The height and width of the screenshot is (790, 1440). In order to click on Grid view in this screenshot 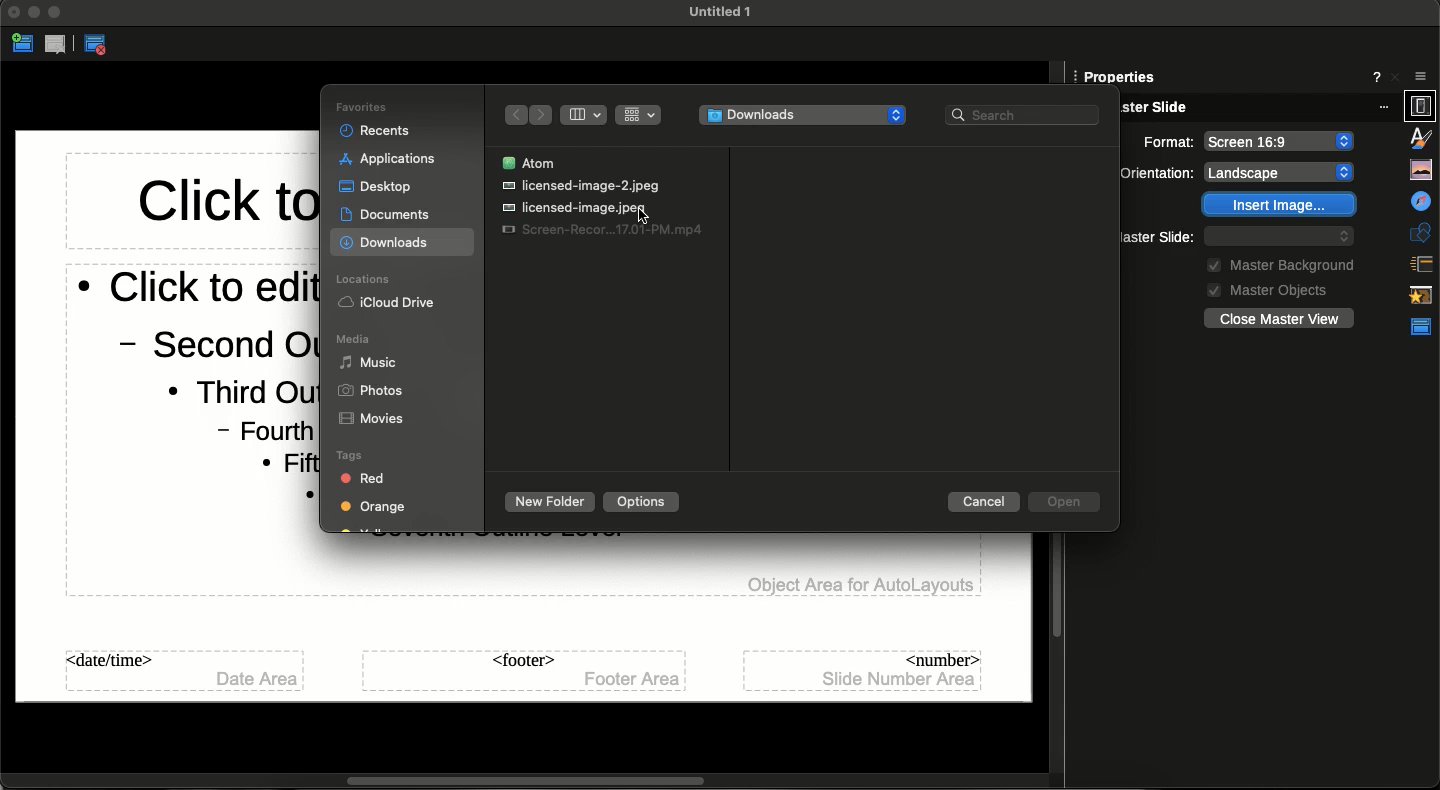, I will do `click(637, 115)`.